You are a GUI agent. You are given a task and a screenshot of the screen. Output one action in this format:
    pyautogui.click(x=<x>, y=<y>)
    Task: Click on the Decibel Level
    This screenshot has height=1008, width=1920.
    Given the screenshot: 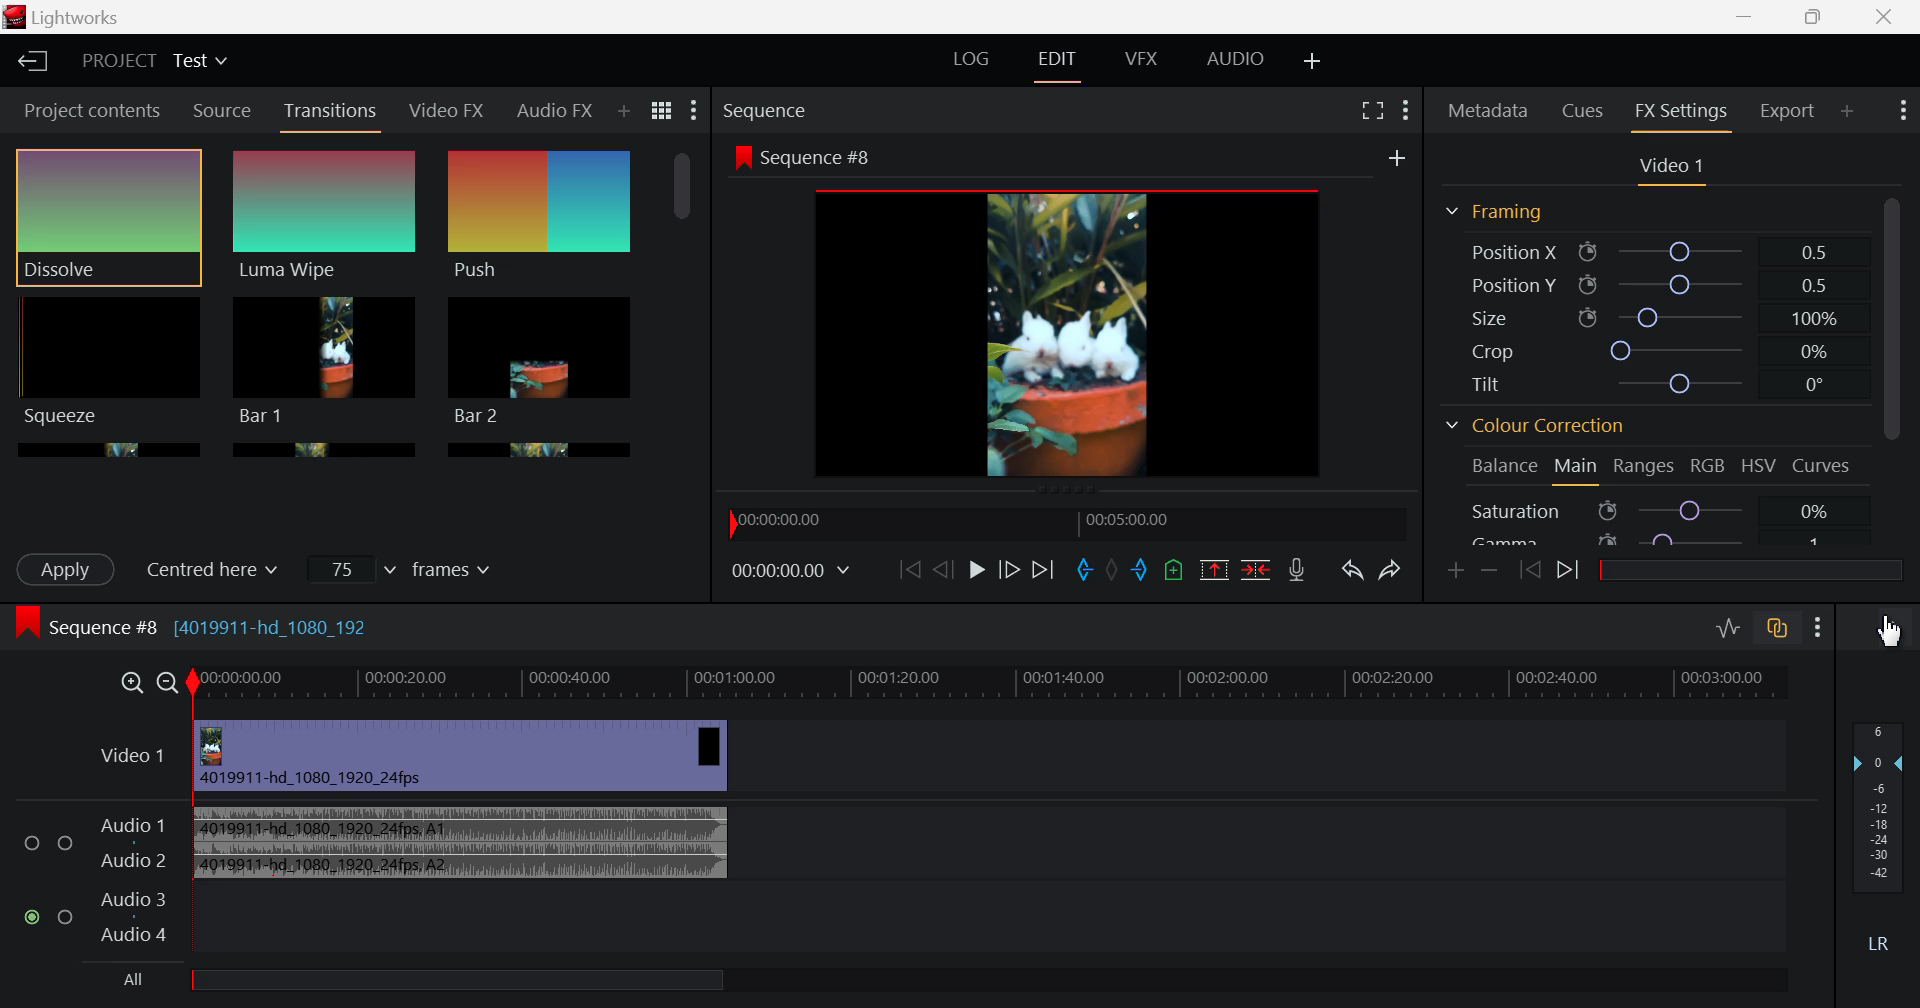 What is the action you would take?
    pyautogui.click(x=1880, y=845)
    